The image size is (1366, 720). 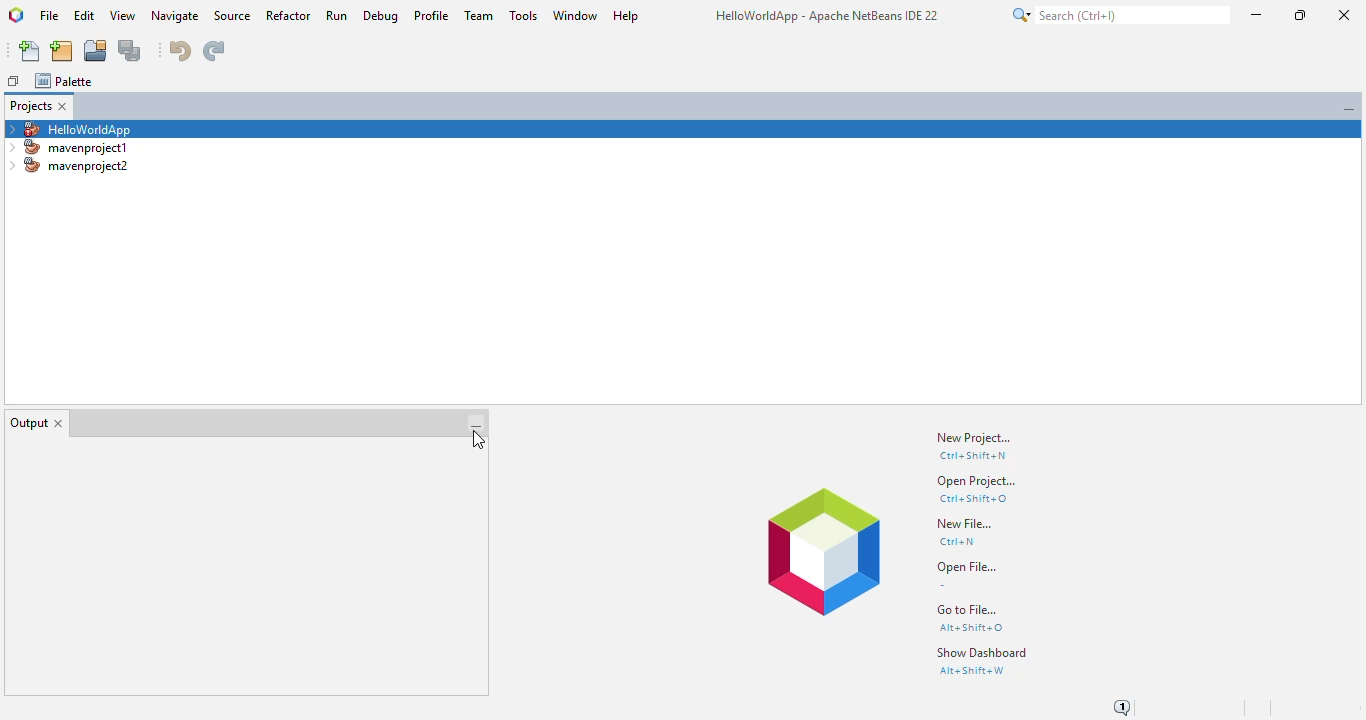 What do you see at coordinates (63, 80) in the screenshot?
I see `palette` at bounding box center [63, 80].